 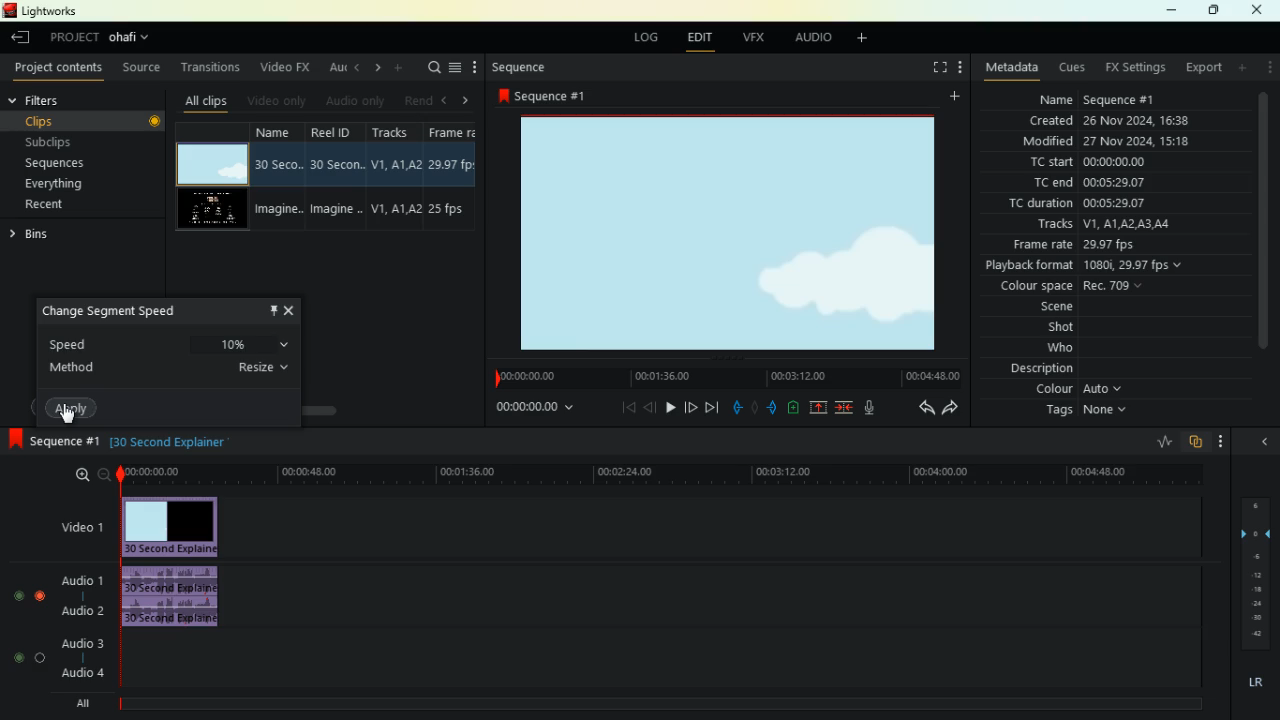 What do you see at coordinates (399, 68) in the screenshot?
I see `add` at bounding box center [399, 68].